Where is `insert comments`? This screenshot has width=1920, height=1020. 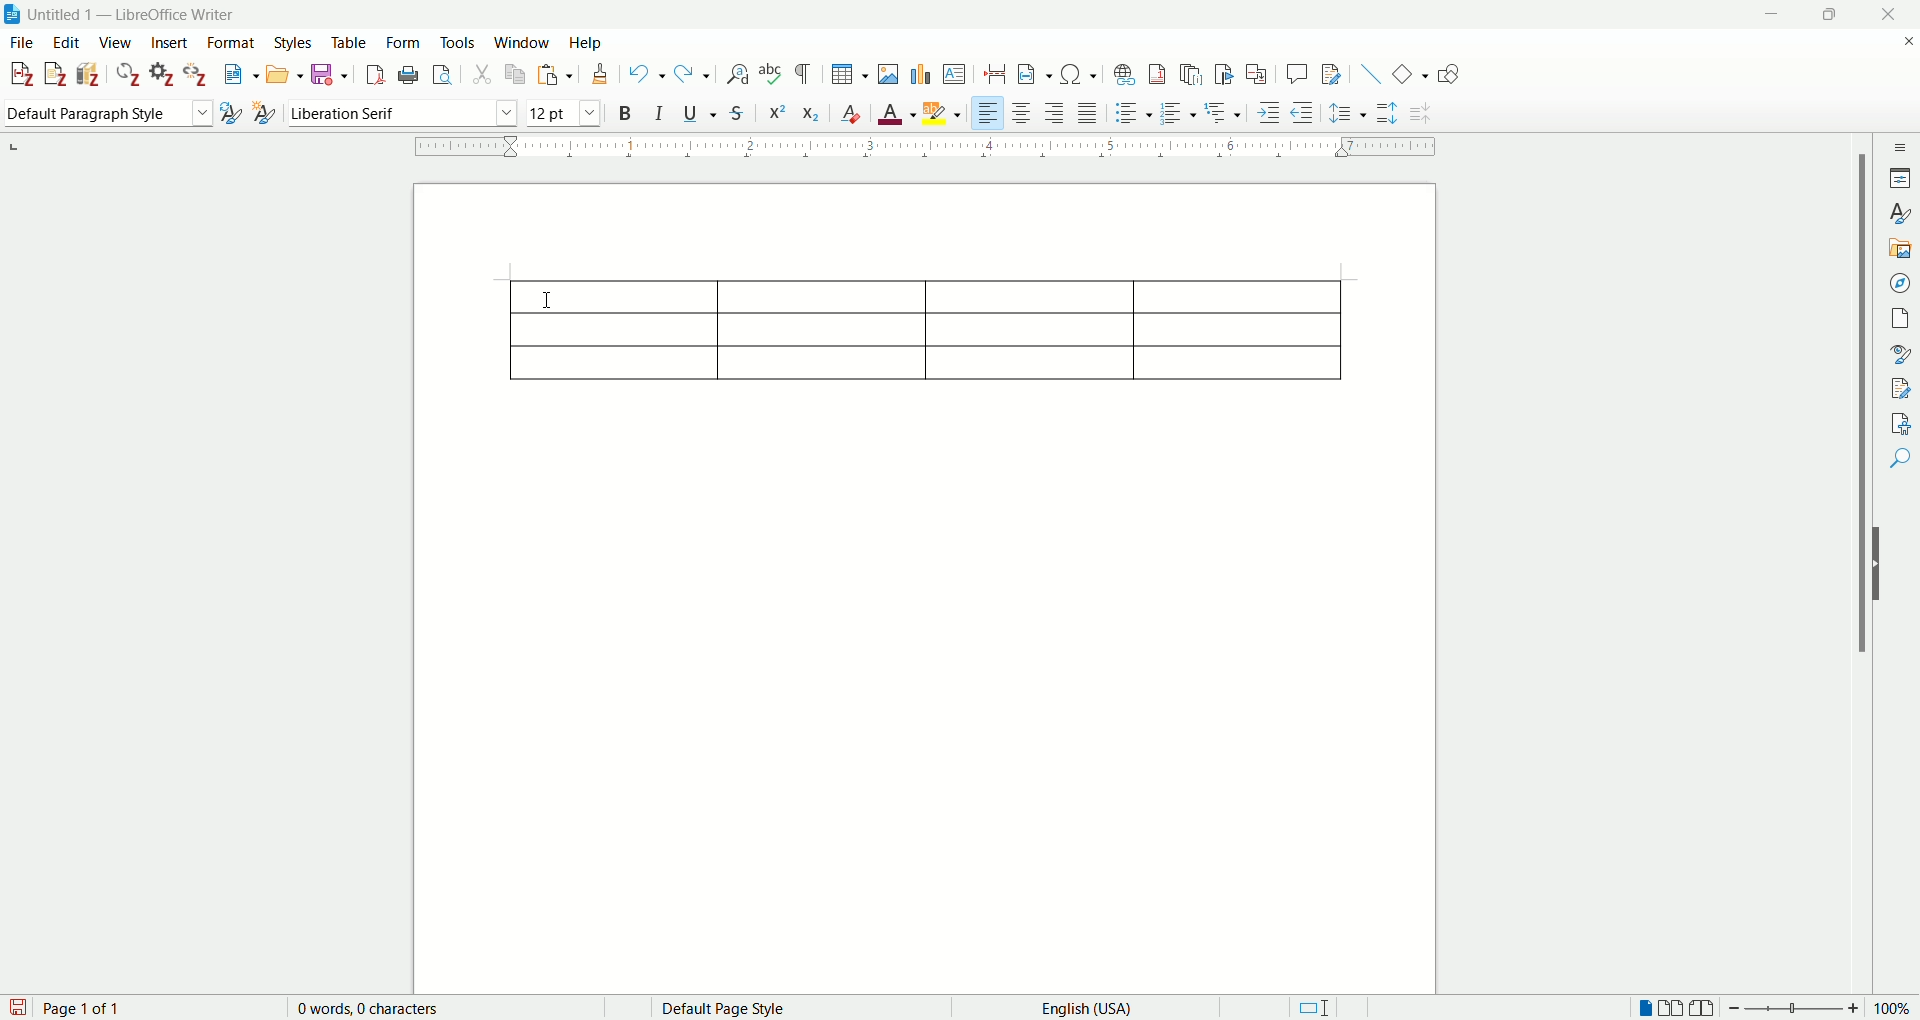
insert comments is located at coordinates (1300, 74).